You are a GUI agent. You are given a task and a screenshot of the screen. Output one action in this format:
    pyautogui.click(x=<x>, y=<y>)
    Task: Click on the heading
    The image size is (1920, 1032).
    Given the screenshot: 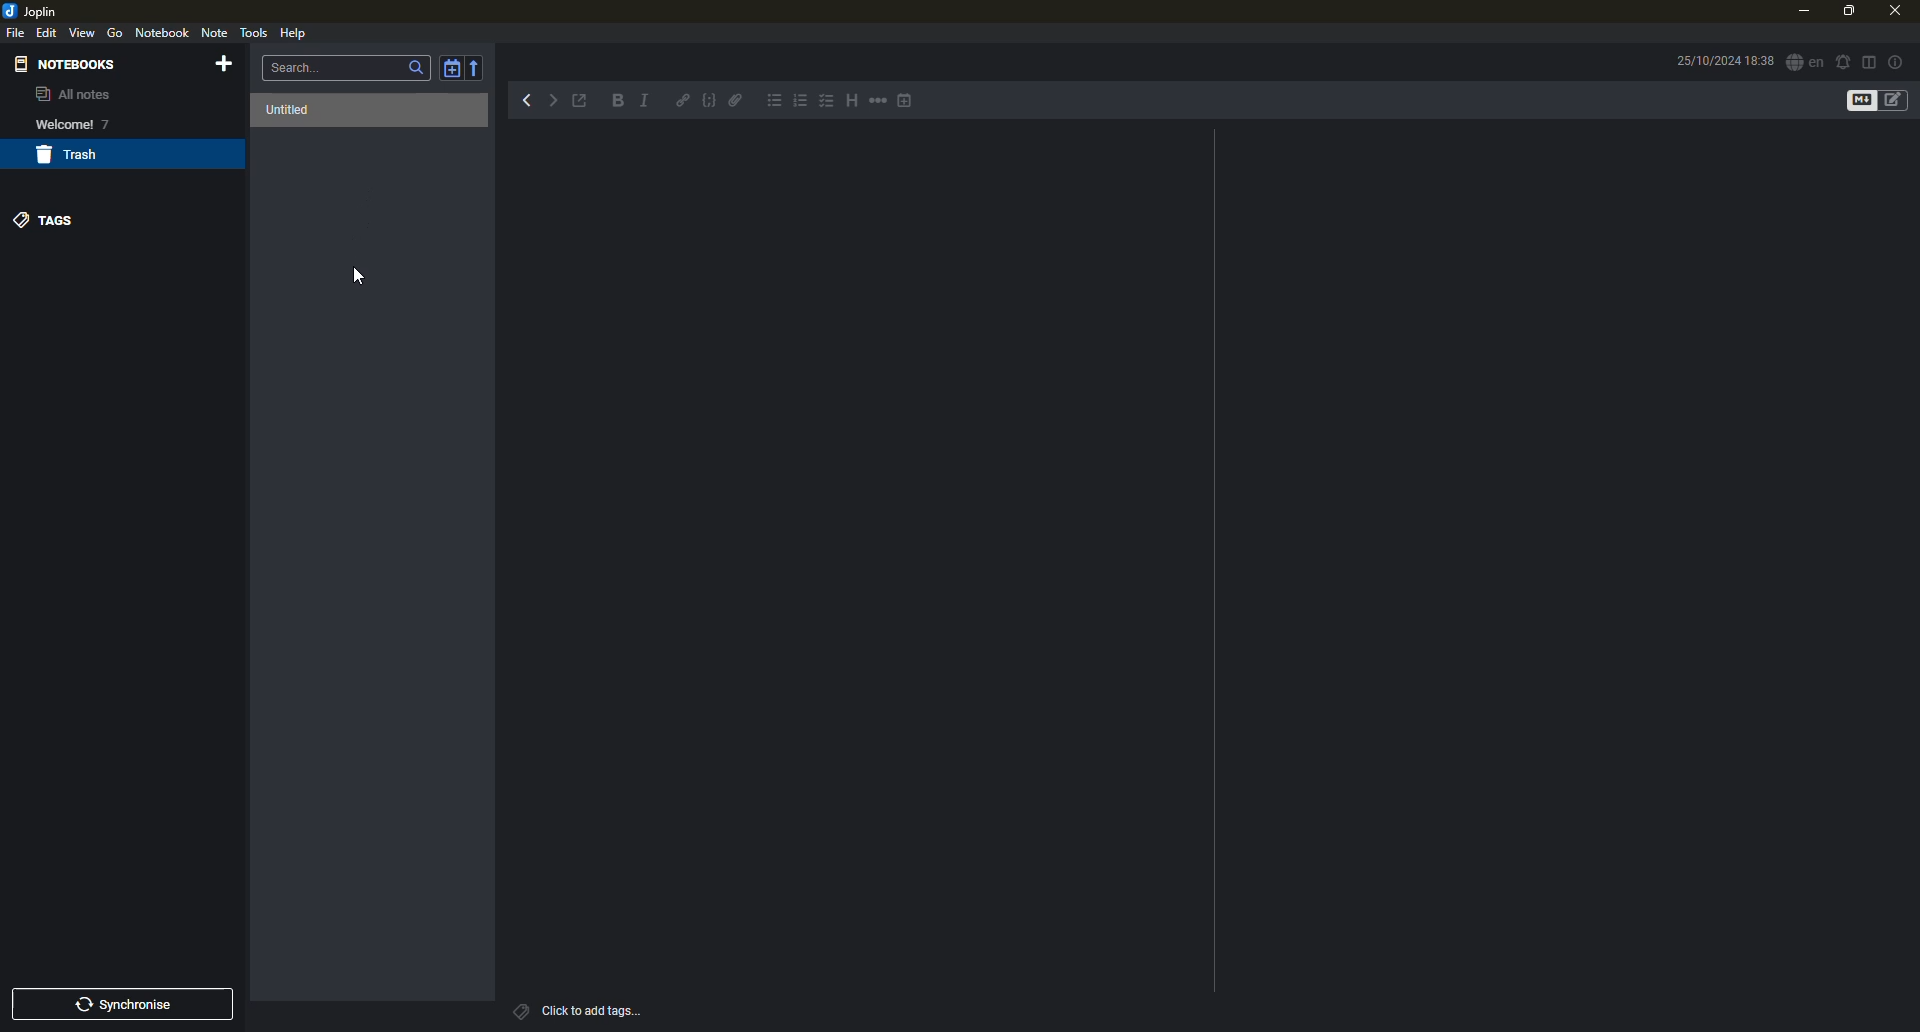 What is the action you would take?
    pyautogui.click(x=848, y=101)
    